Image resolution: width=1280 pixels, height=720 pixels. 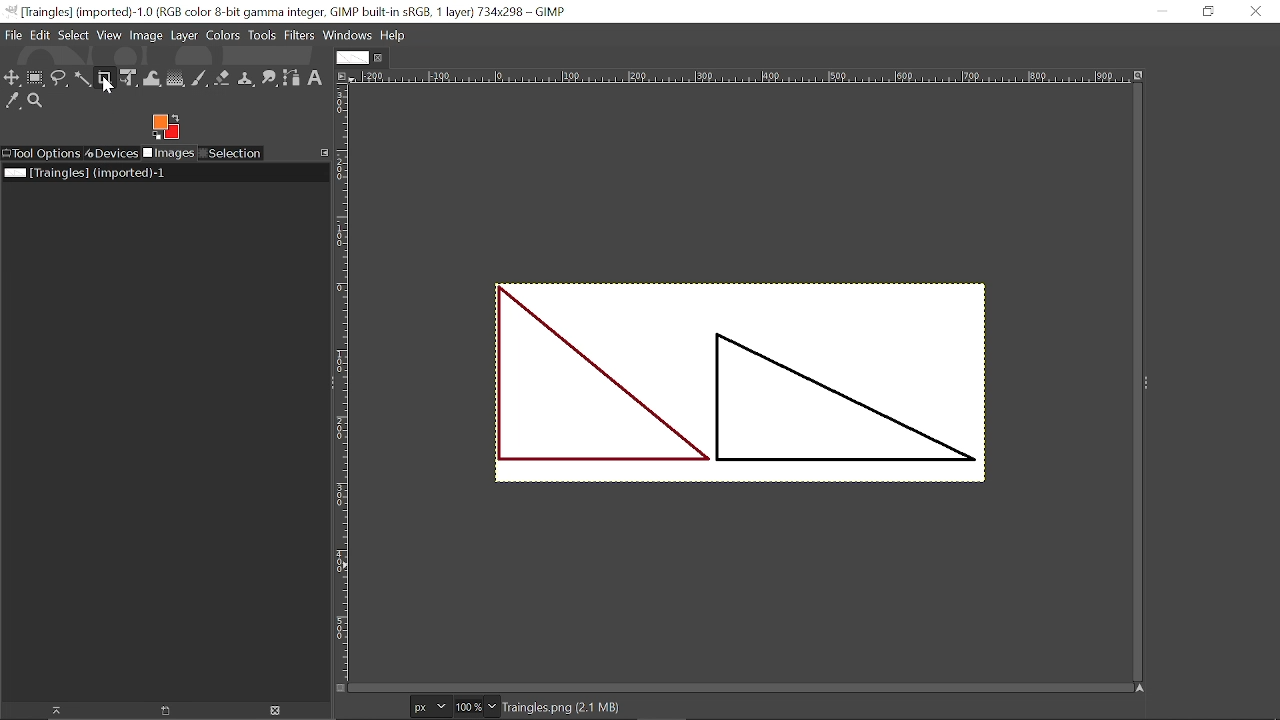 I want to click on move tool, so click(x=13, y=78).